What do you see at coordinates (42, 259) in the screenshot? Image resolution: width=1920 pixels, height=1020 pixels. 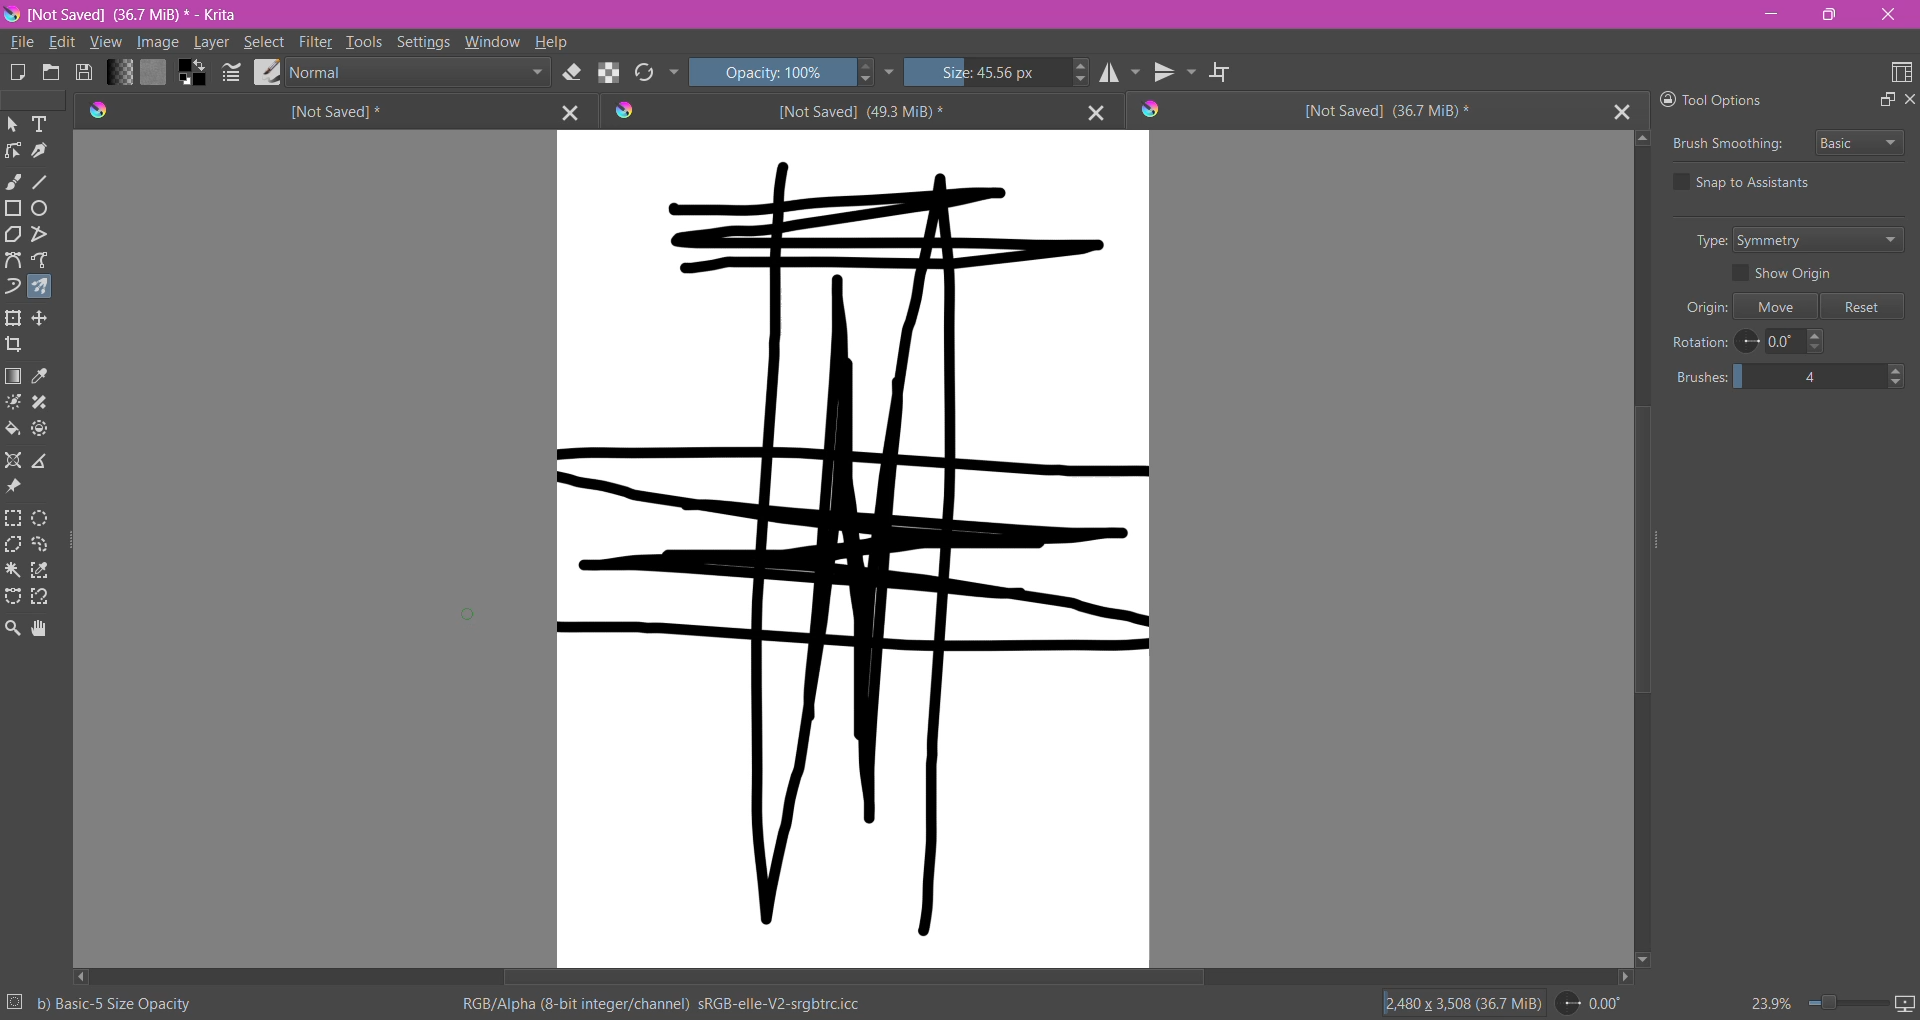 I see `Freehand Path Tool` at bounding box center [42, 259].